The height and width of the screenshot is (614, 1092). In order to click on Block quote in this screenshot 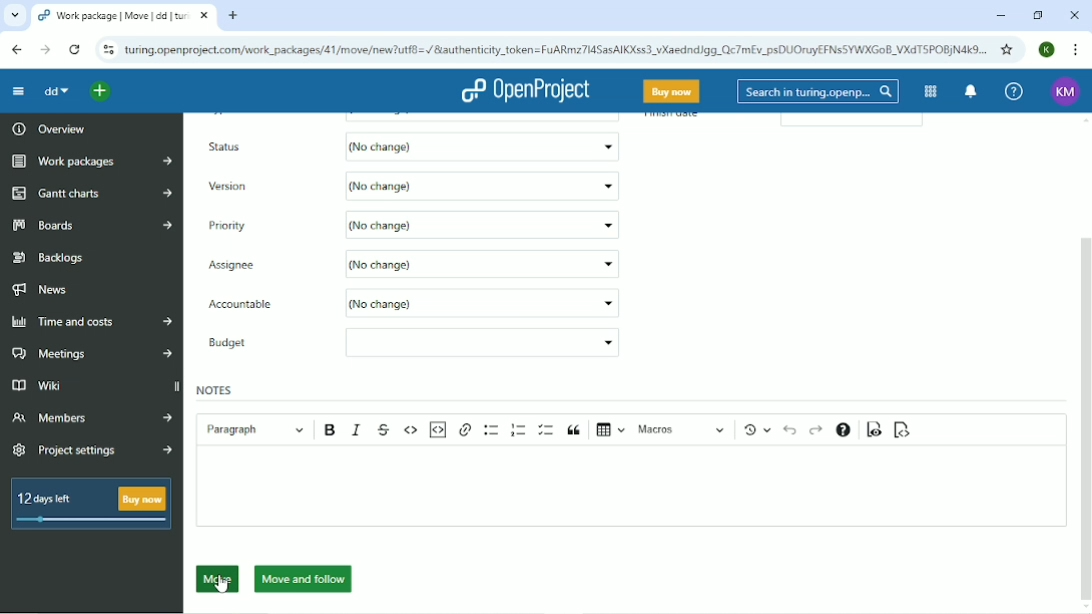, I will do `click(573, 431)`.